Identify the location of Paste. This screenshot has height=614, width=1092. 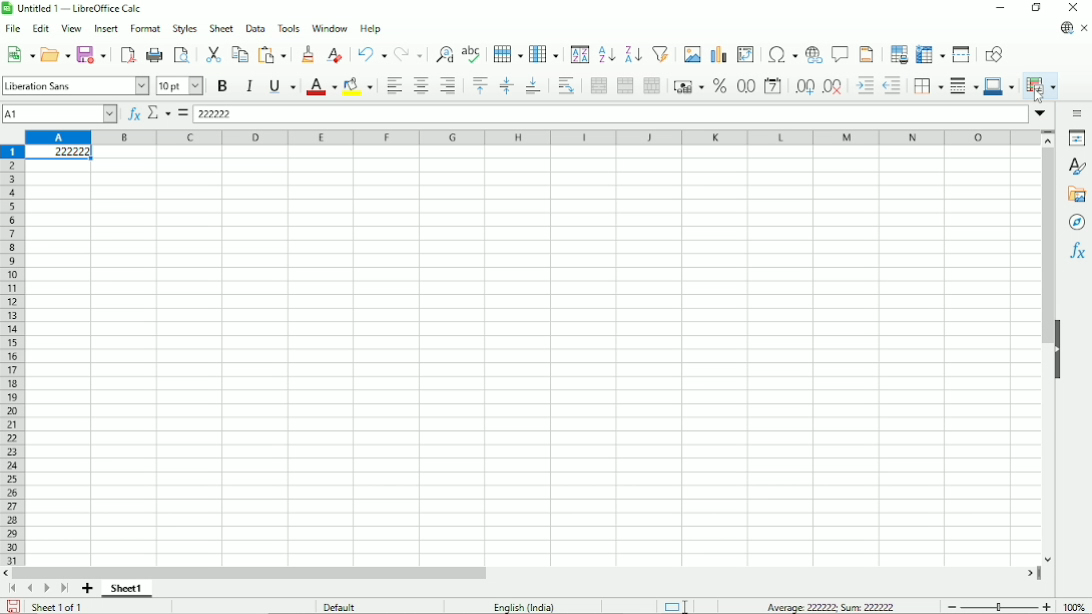
(275, 52).